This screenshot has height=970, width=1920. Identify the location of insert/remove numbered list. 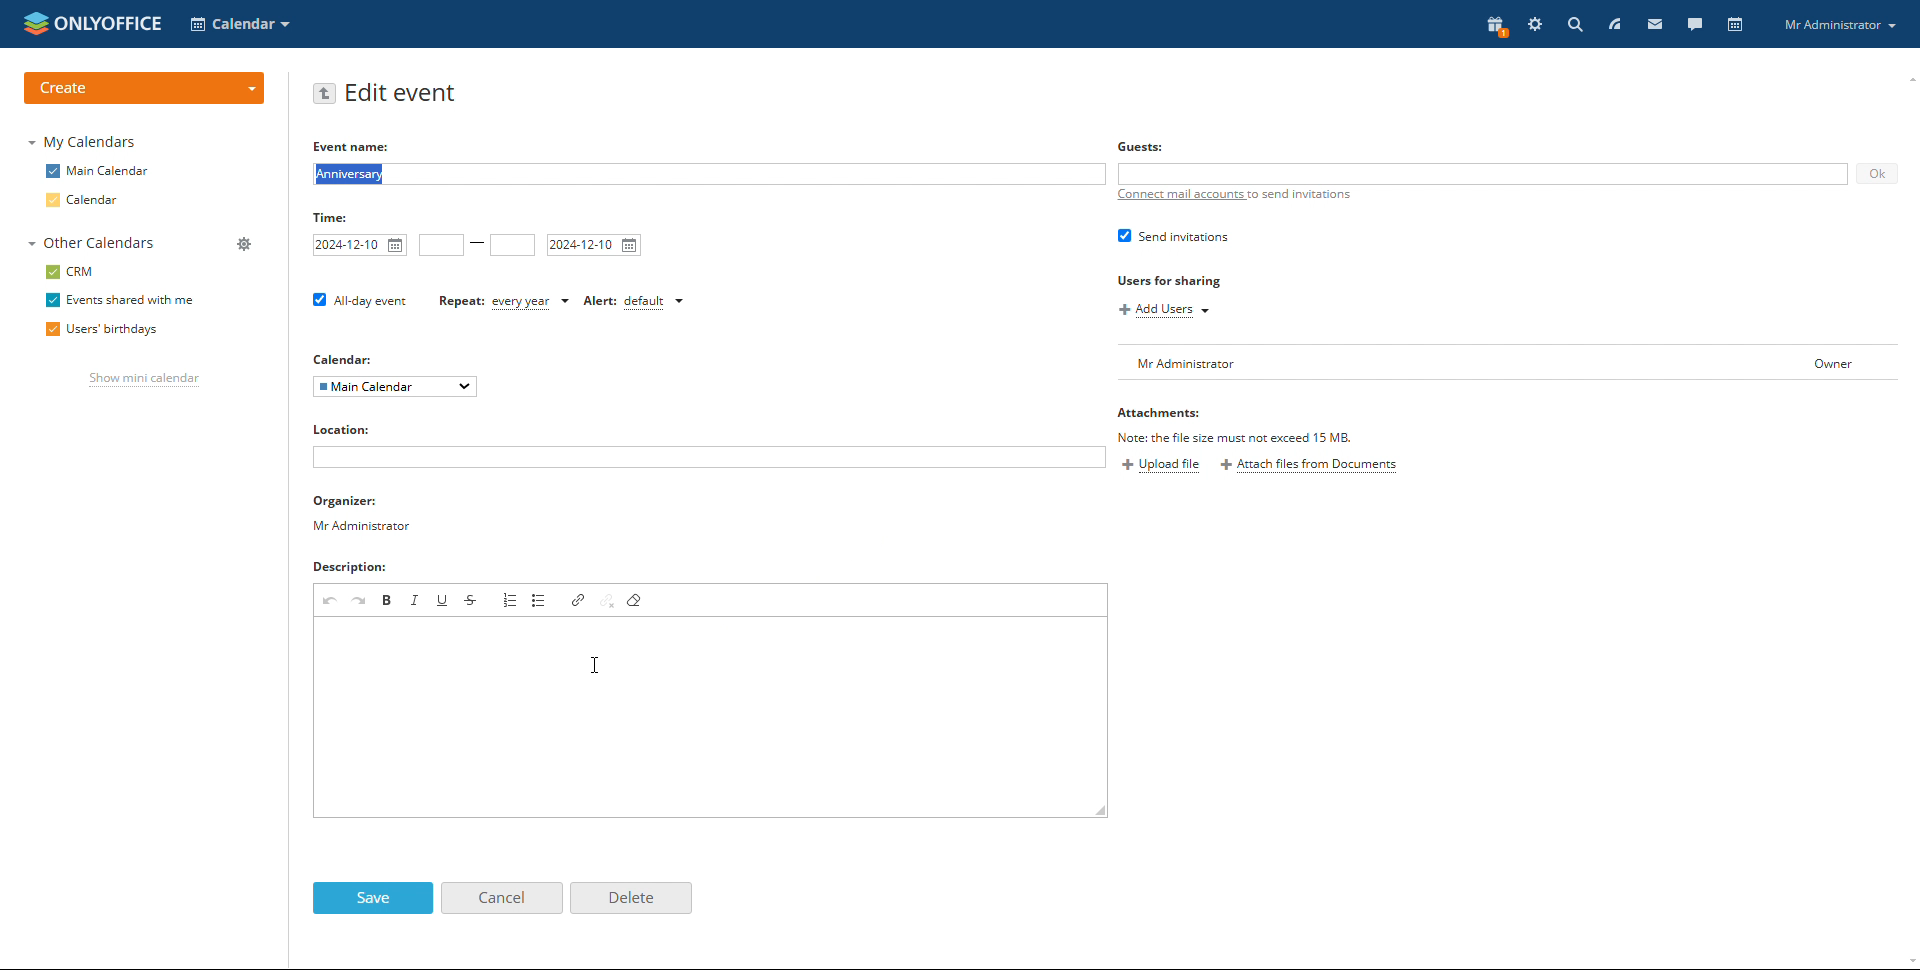
(510, 599).